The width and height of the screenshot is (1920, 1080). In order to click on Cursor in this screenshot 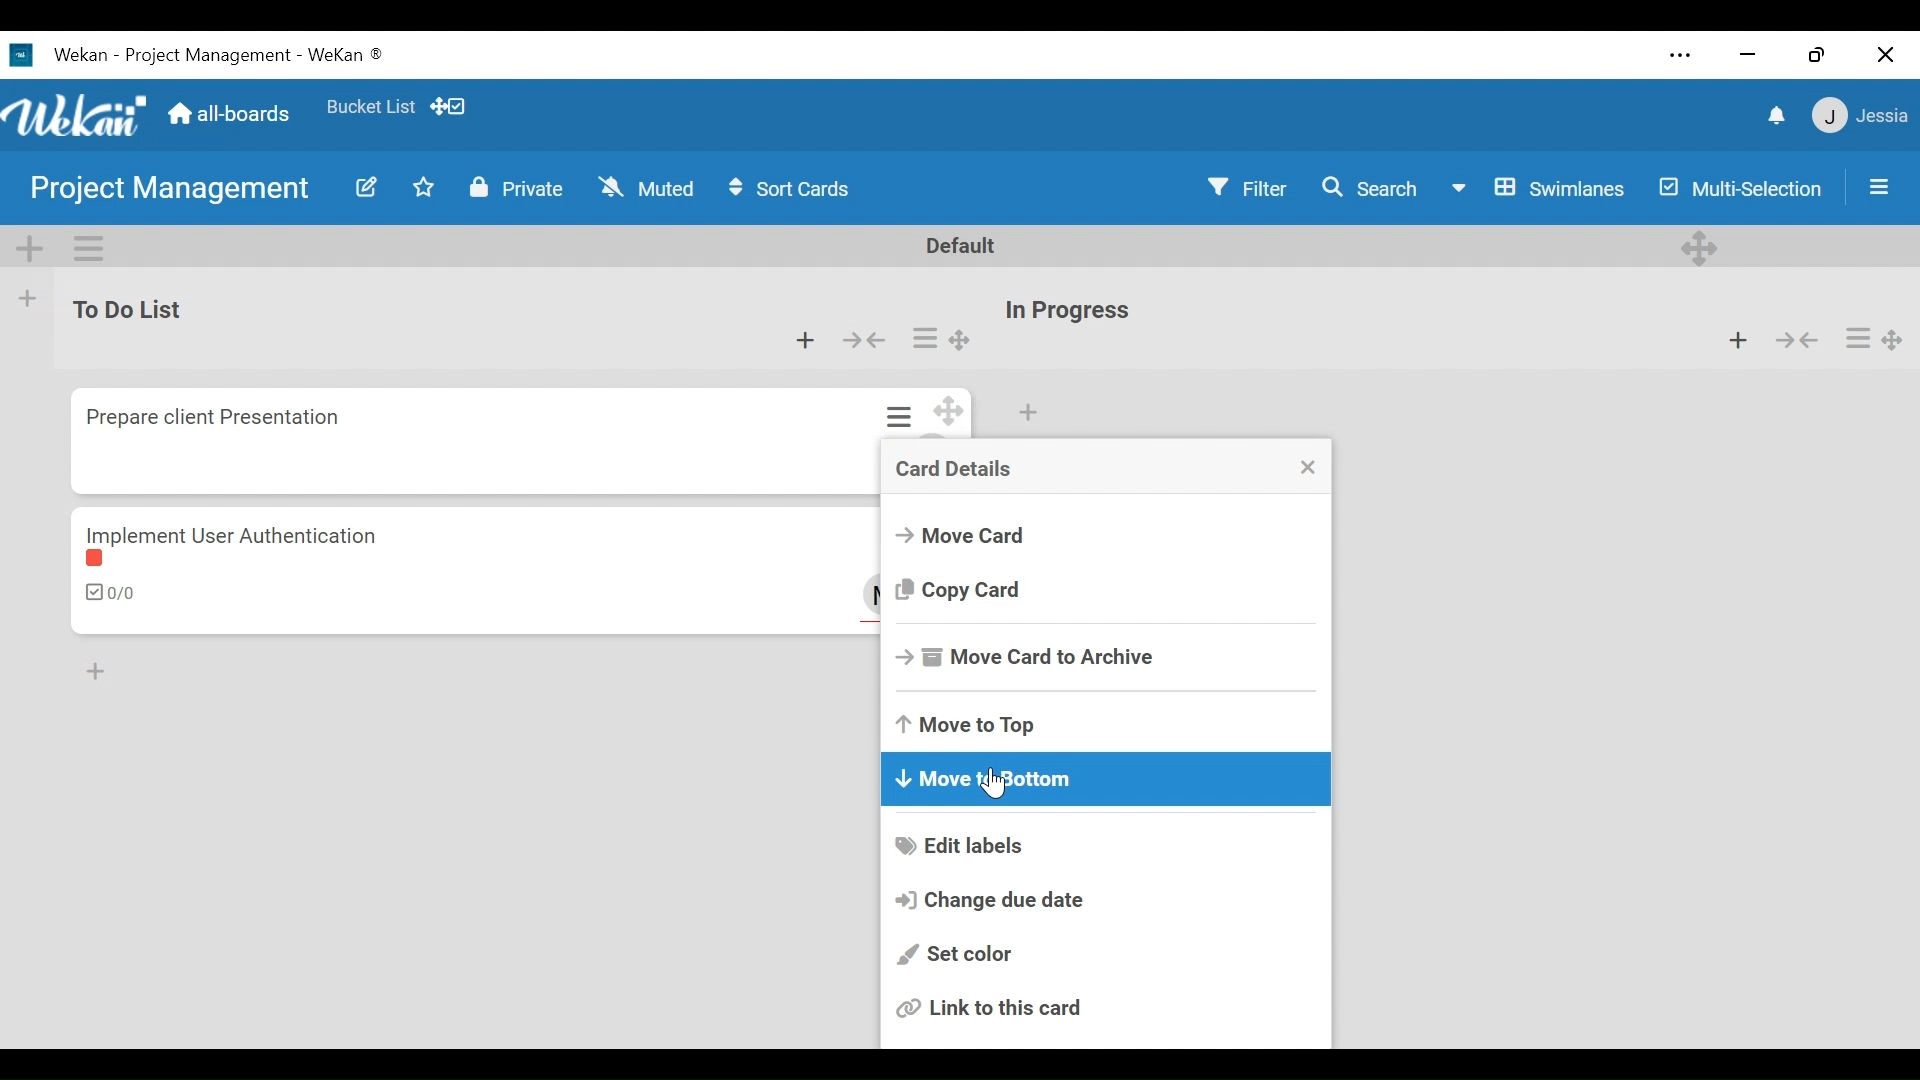, I will do `click(997, 784)`.